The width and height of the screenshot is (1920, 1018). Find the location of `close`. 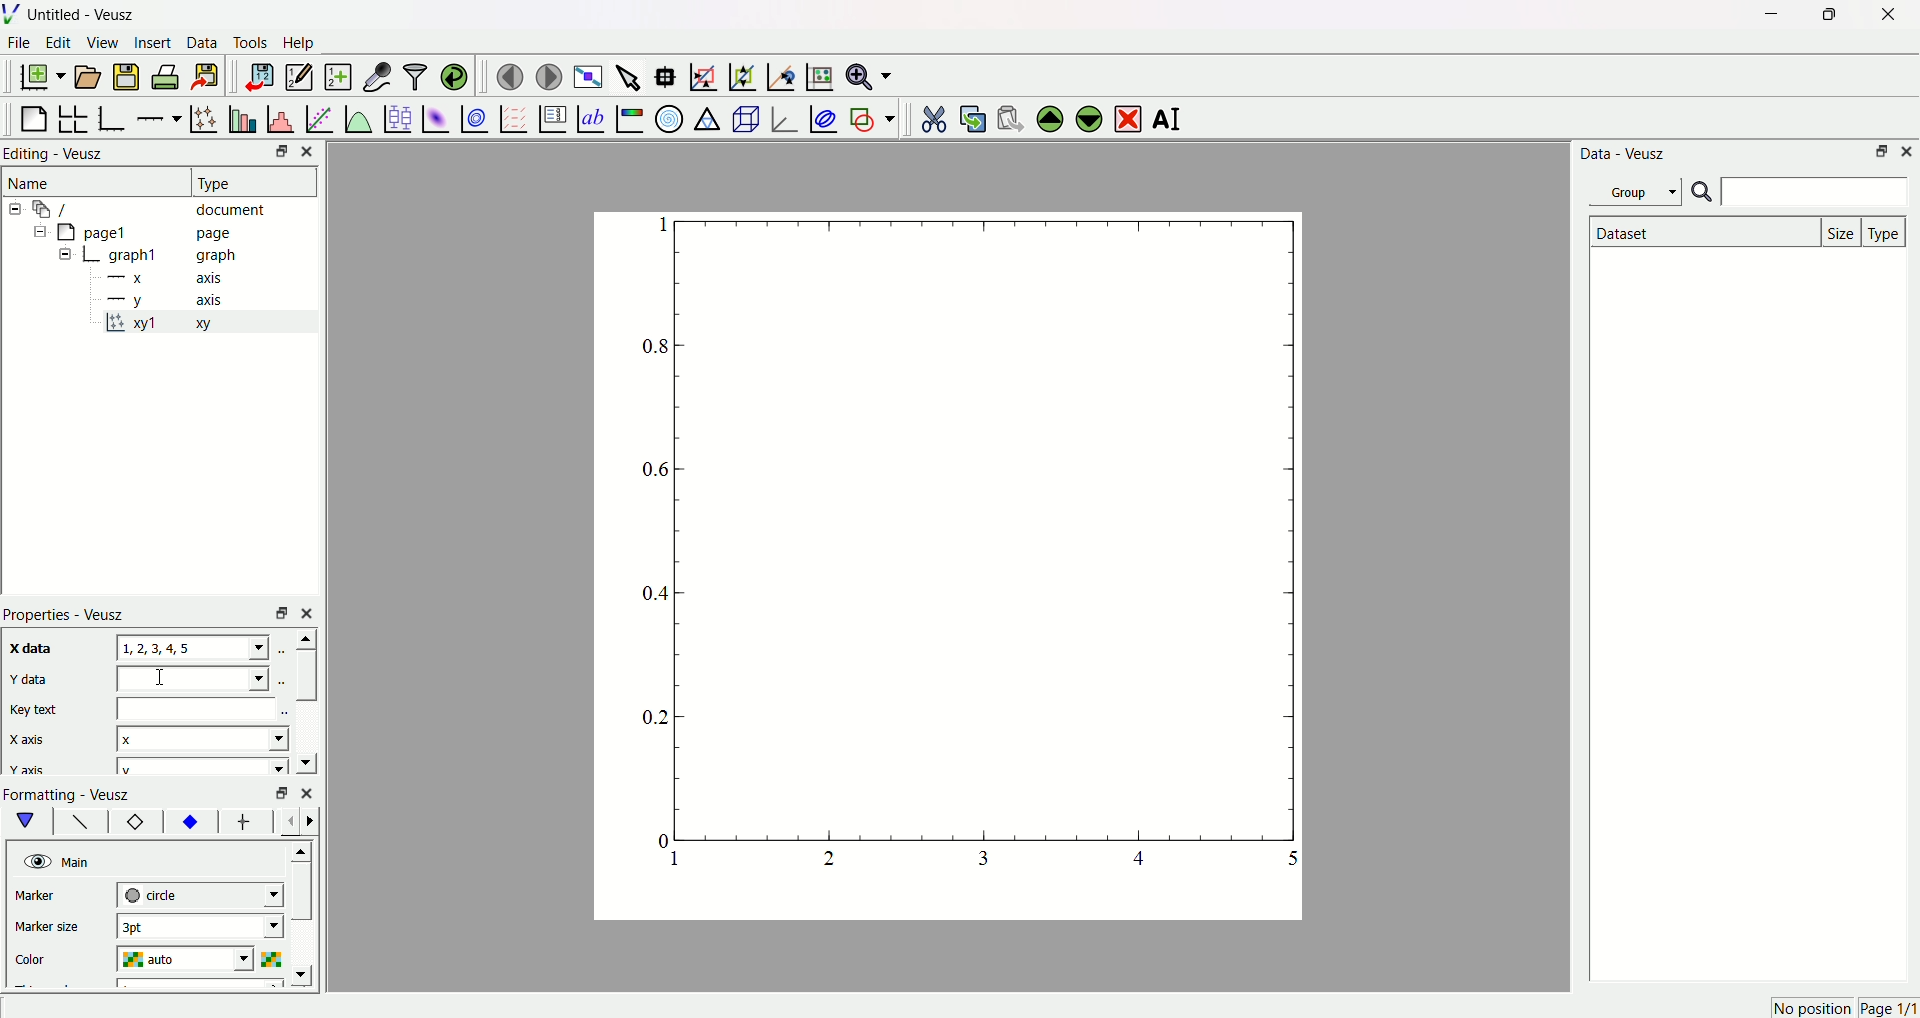

close is located at coordinates (310, 612).